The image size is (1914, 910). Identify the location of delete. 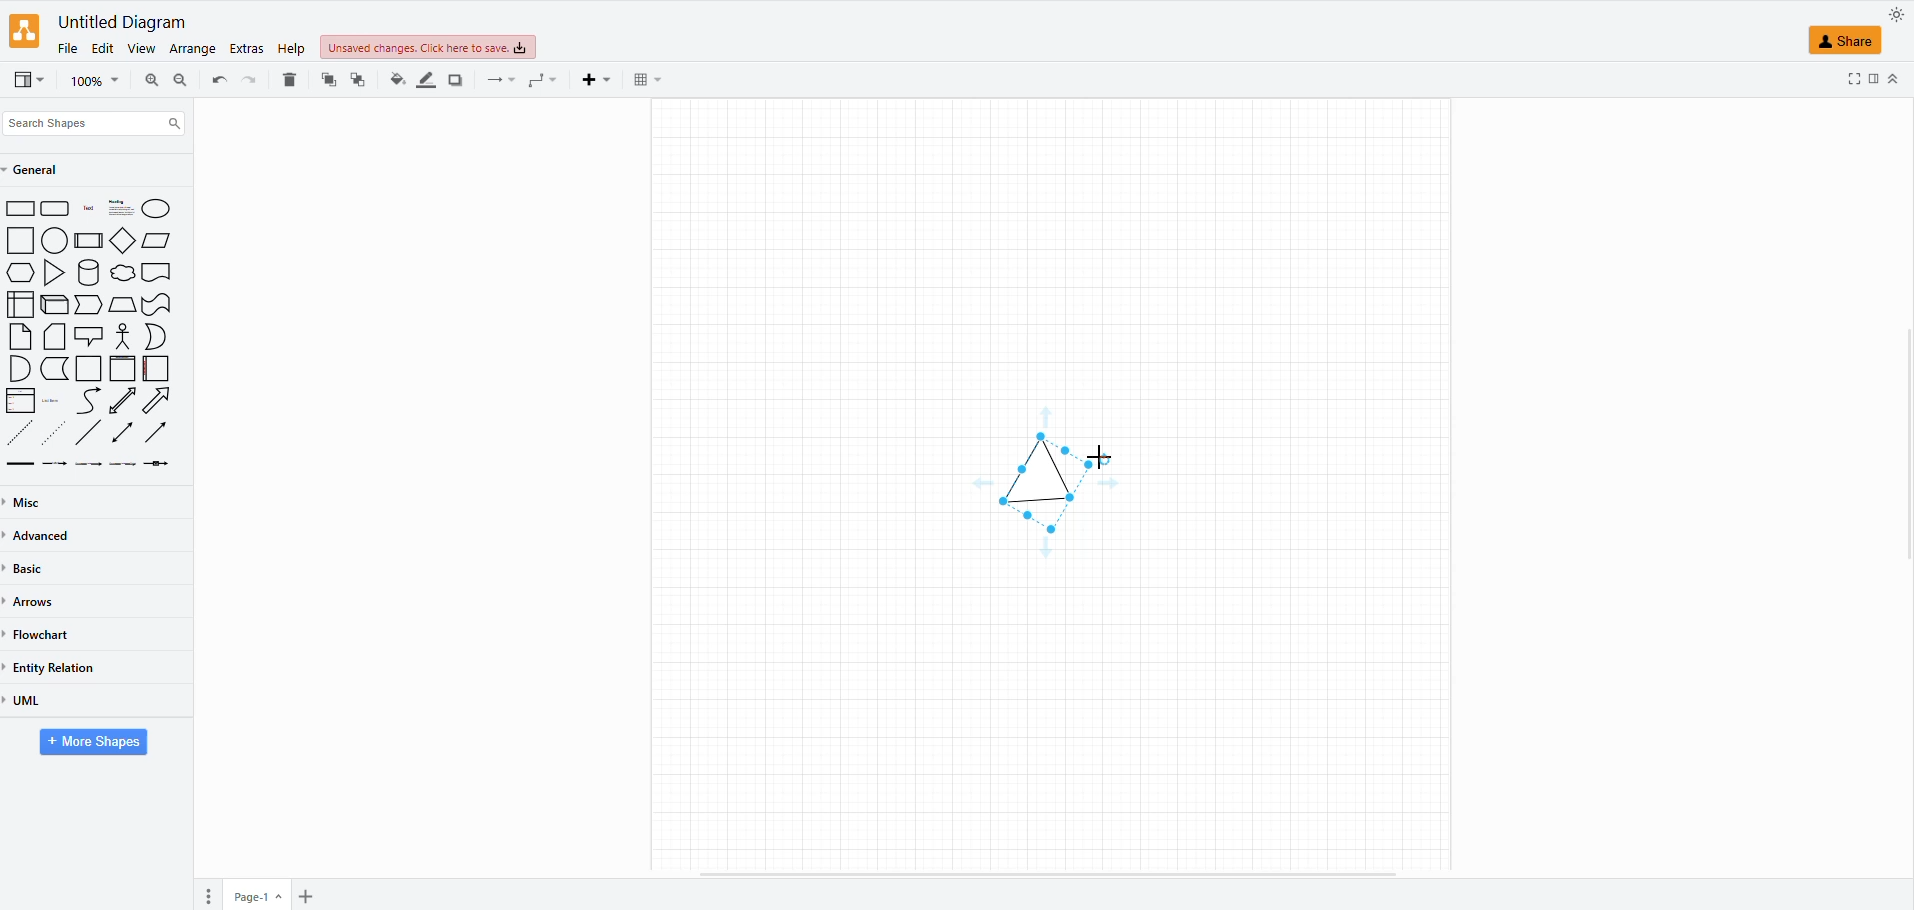
(290, 75).